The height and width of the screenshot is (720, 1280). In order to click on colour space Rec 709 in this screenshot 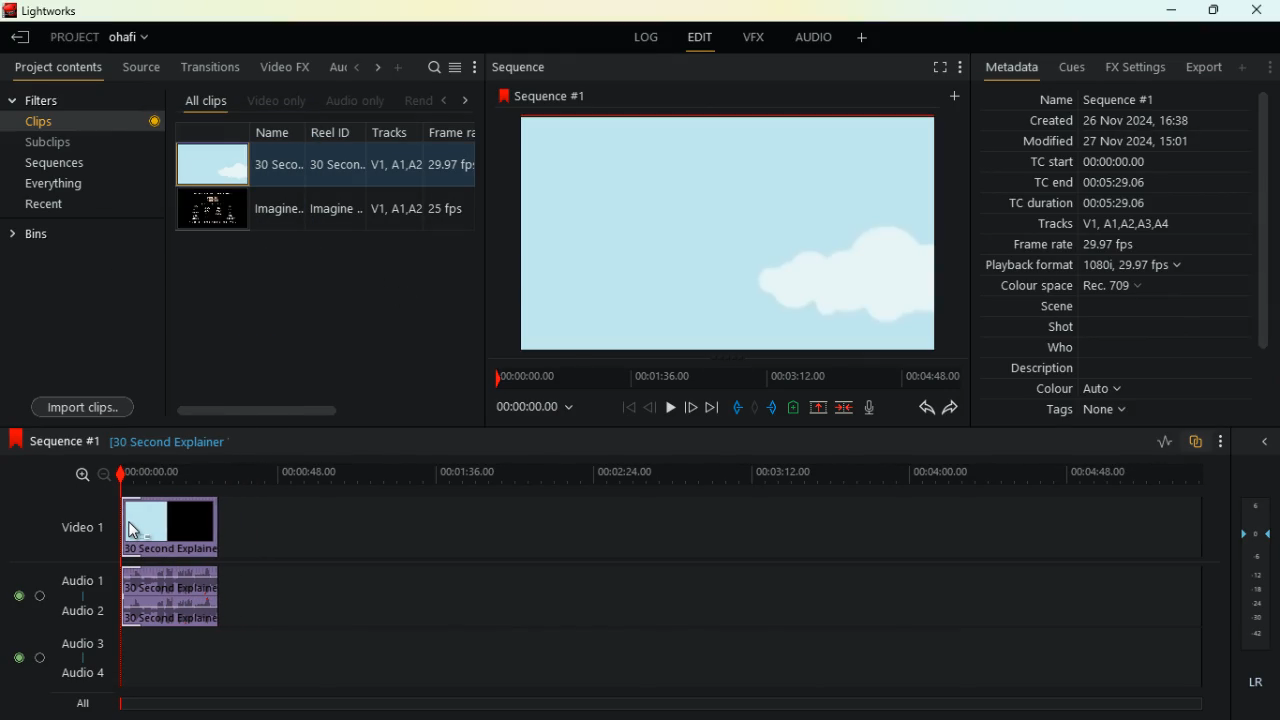, I will do `click(1105, 287)`.